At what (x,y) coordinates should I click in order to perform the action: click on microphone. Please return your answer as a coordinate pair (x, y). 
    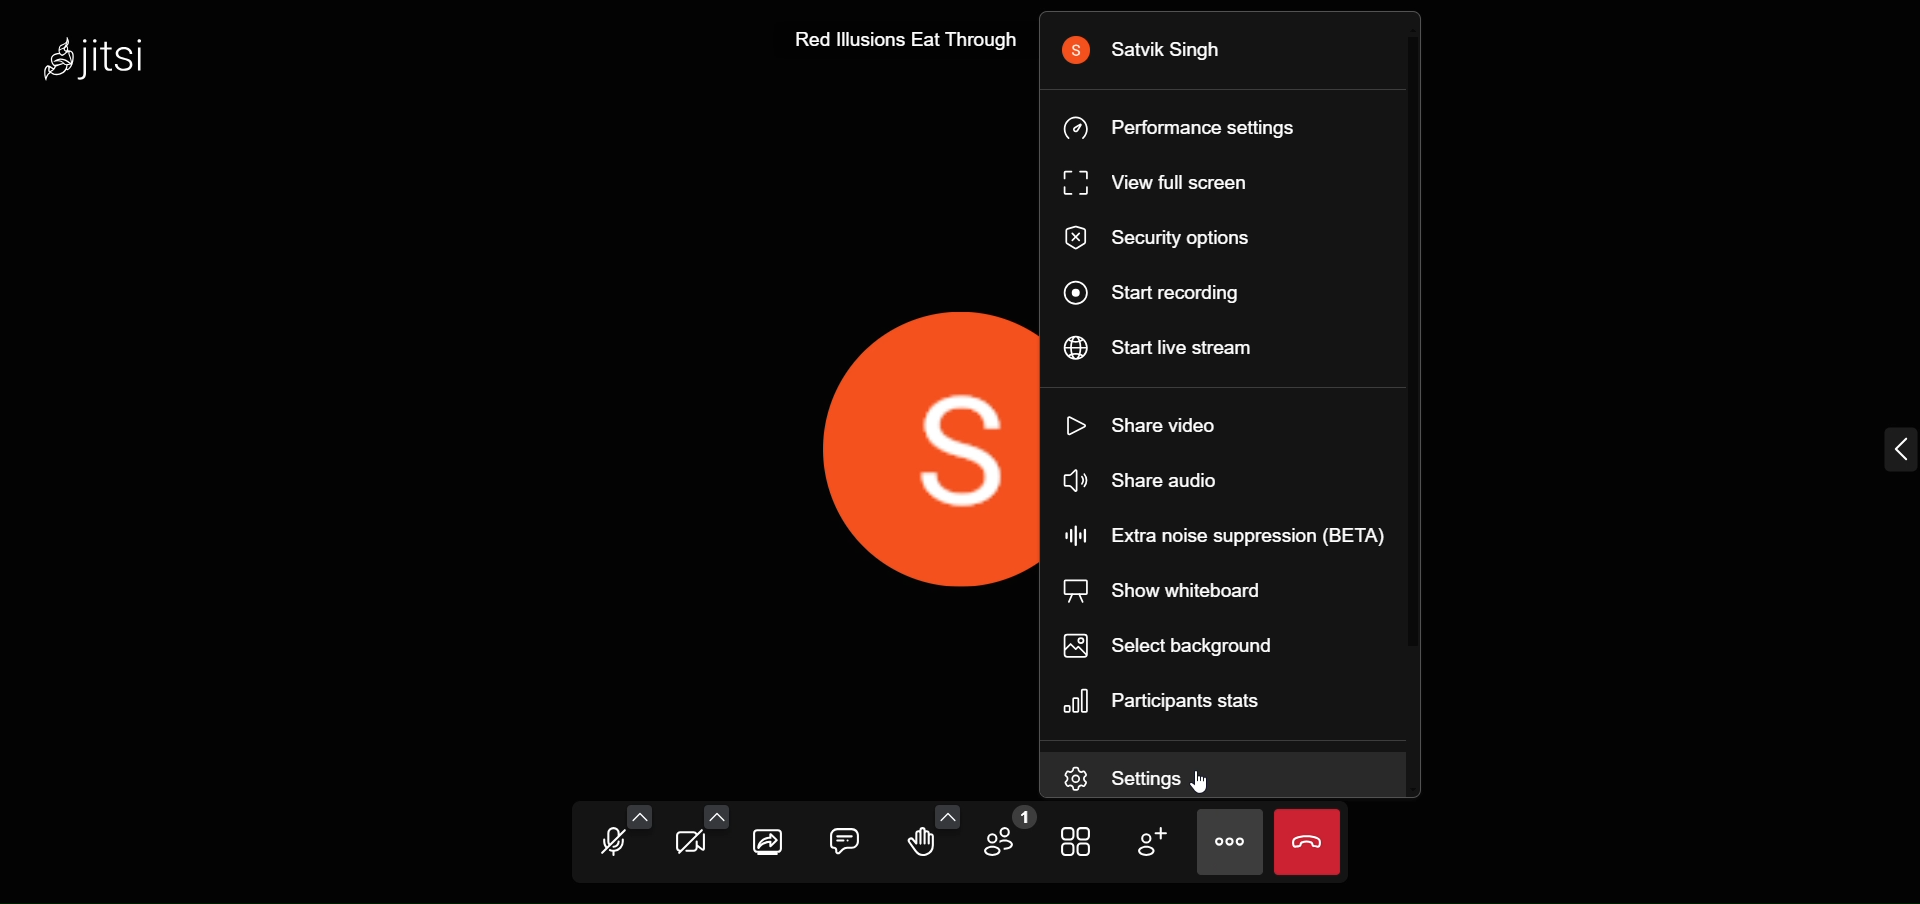
    Looking at the image, I should click on (611, 843).